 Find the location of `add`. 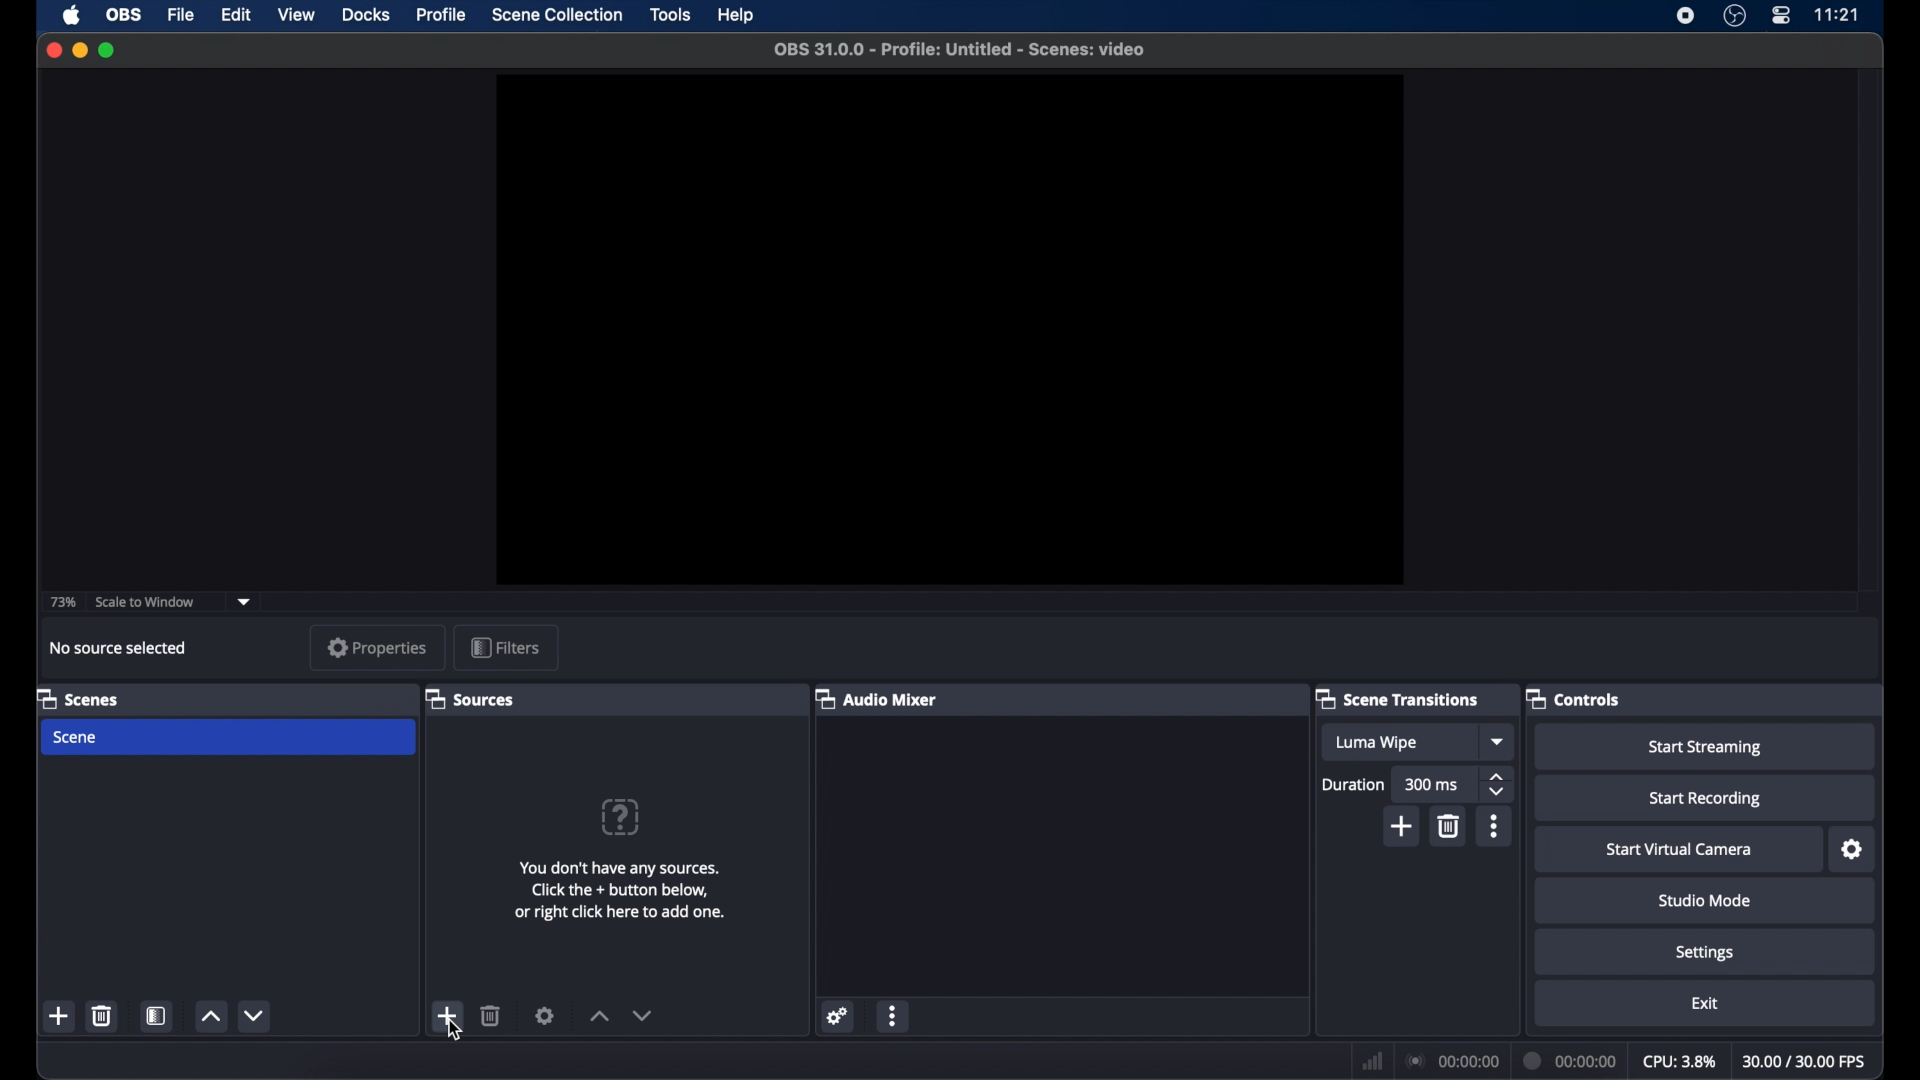

add is located at coordinates (448, 1016).